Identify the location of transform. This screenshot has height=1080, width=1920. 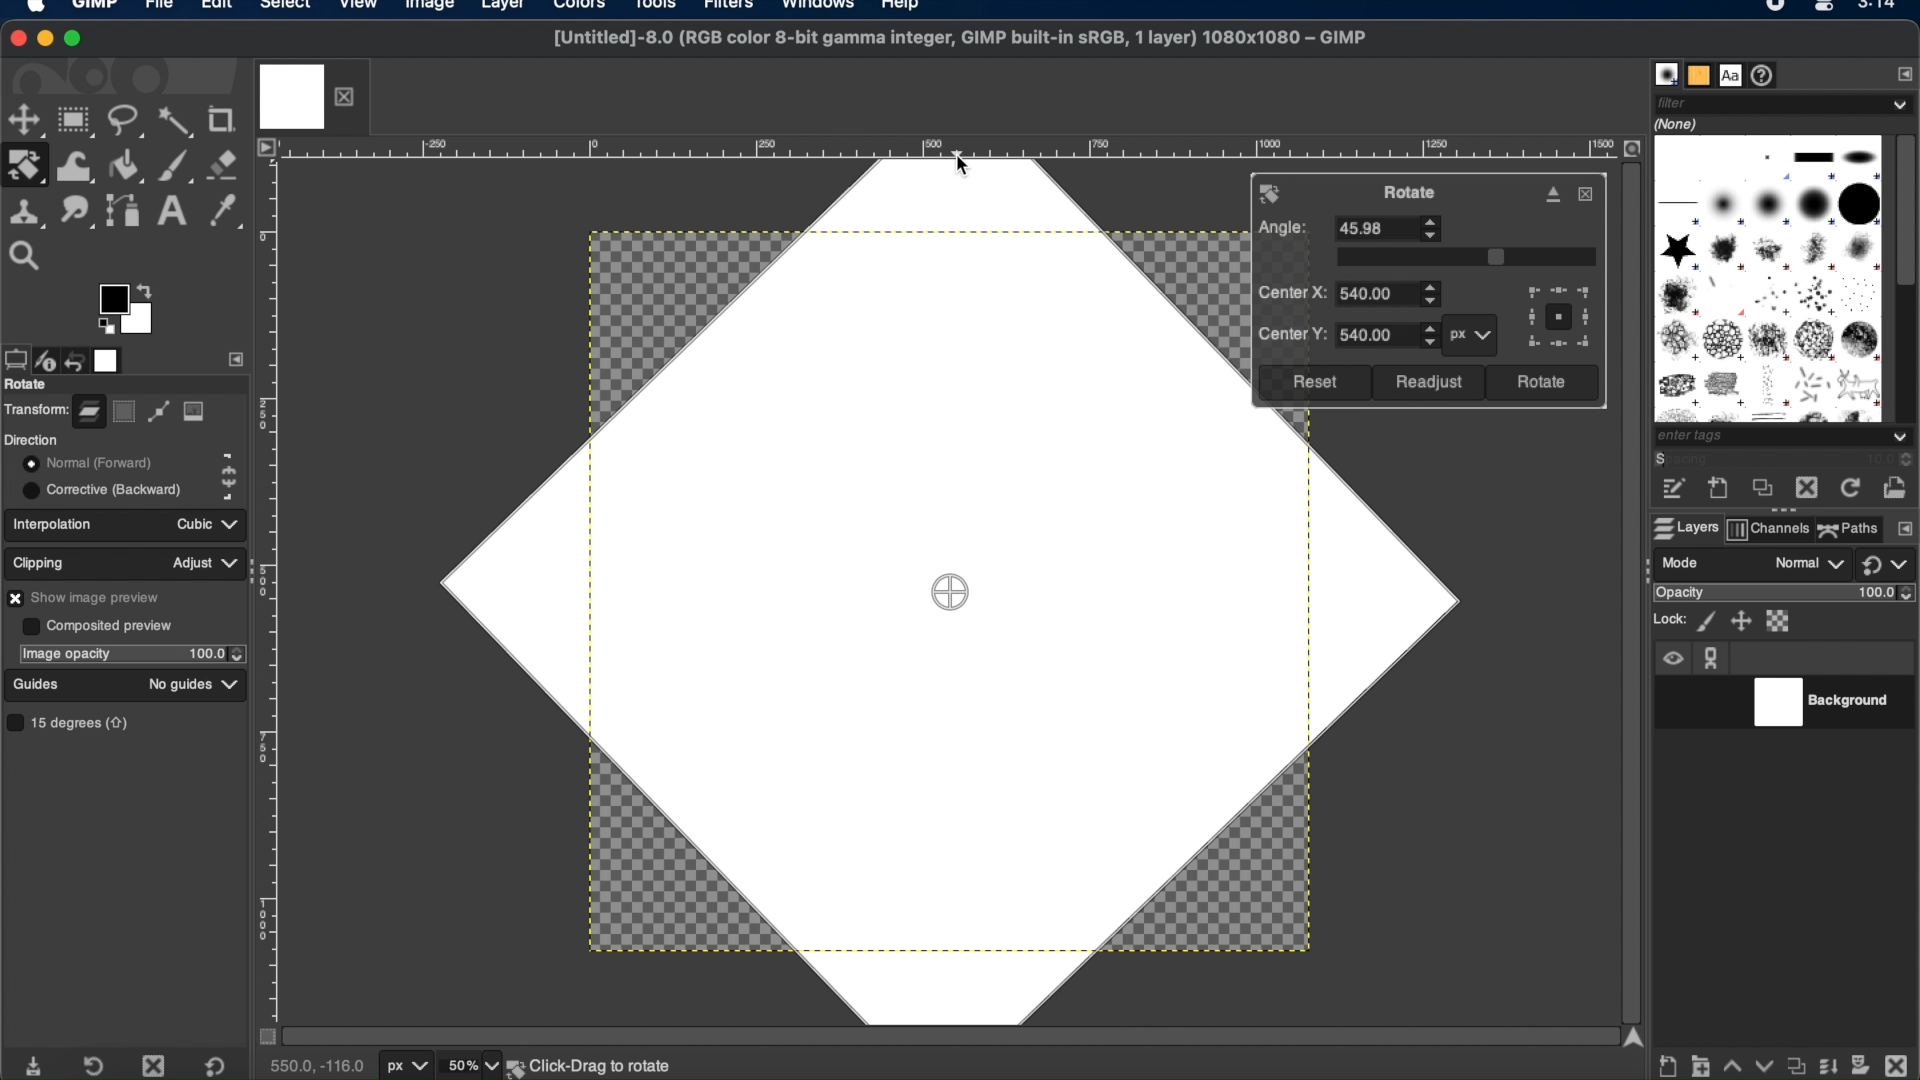
(35, 408).